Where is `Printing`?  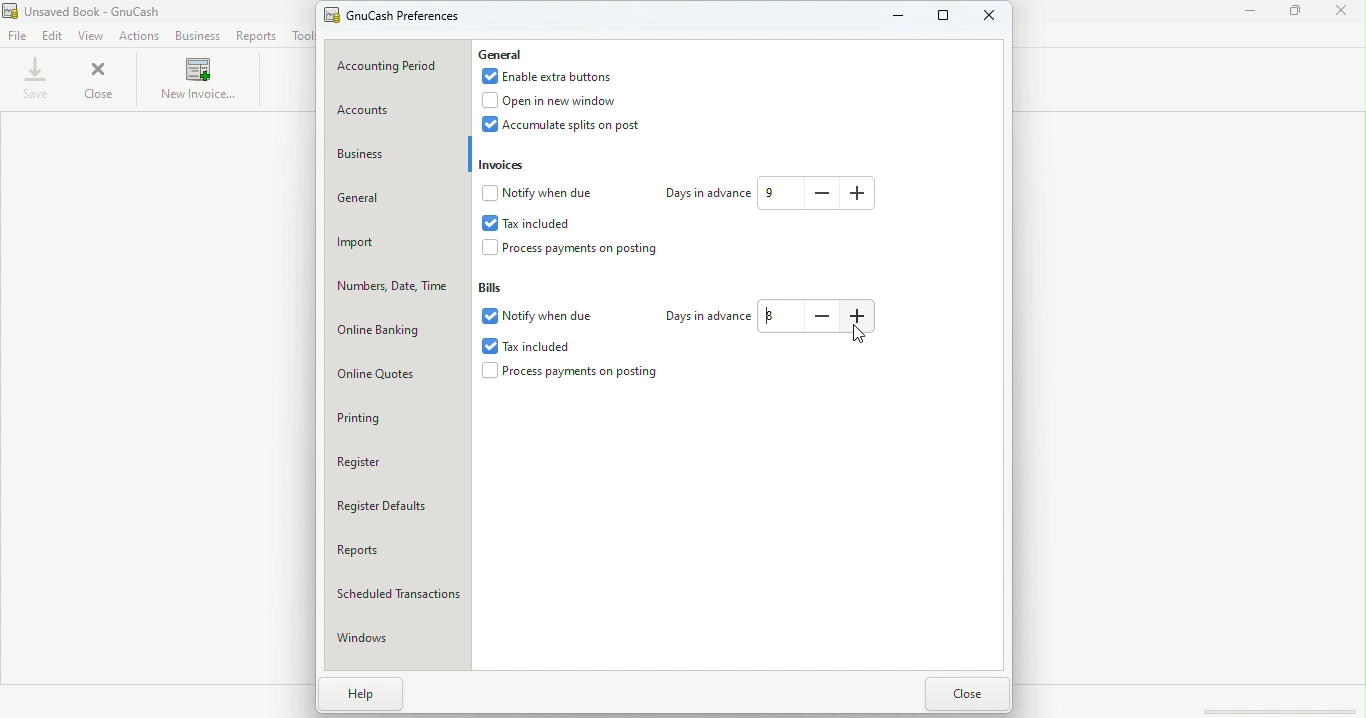
Printing is located at coordinates (397, 416).